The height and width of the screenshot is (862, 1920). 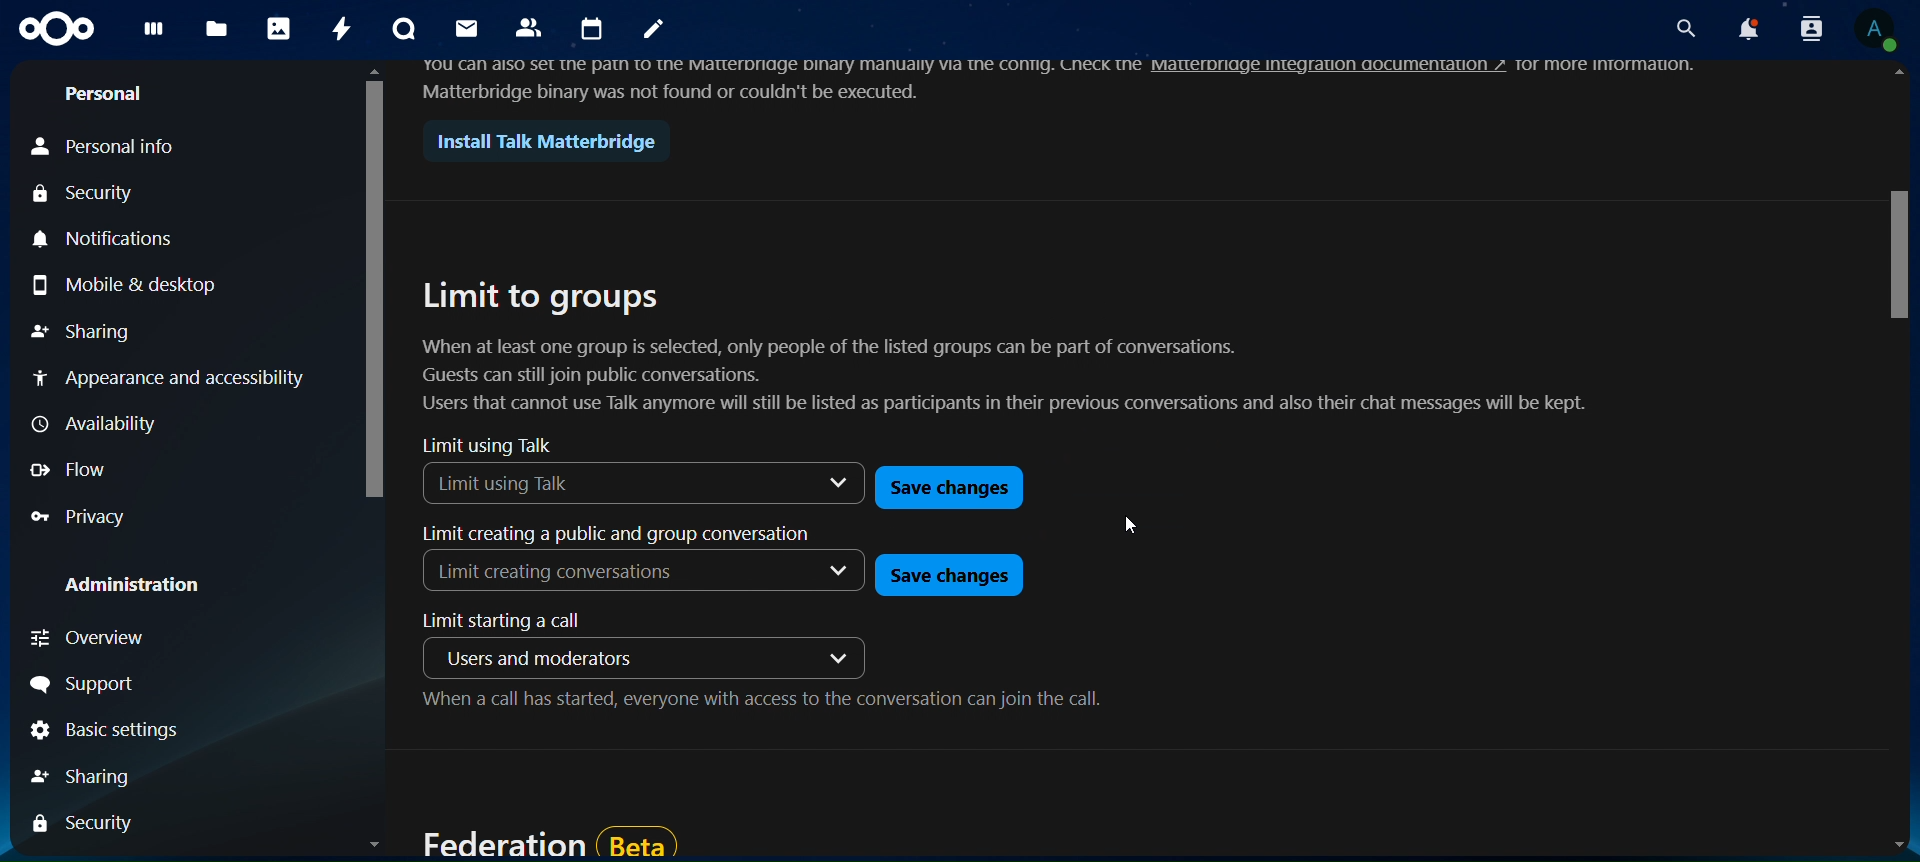 What do you see at coordinates (945, 574) in the screenshot?
I see `save changes` at bounding box center [945, 574].